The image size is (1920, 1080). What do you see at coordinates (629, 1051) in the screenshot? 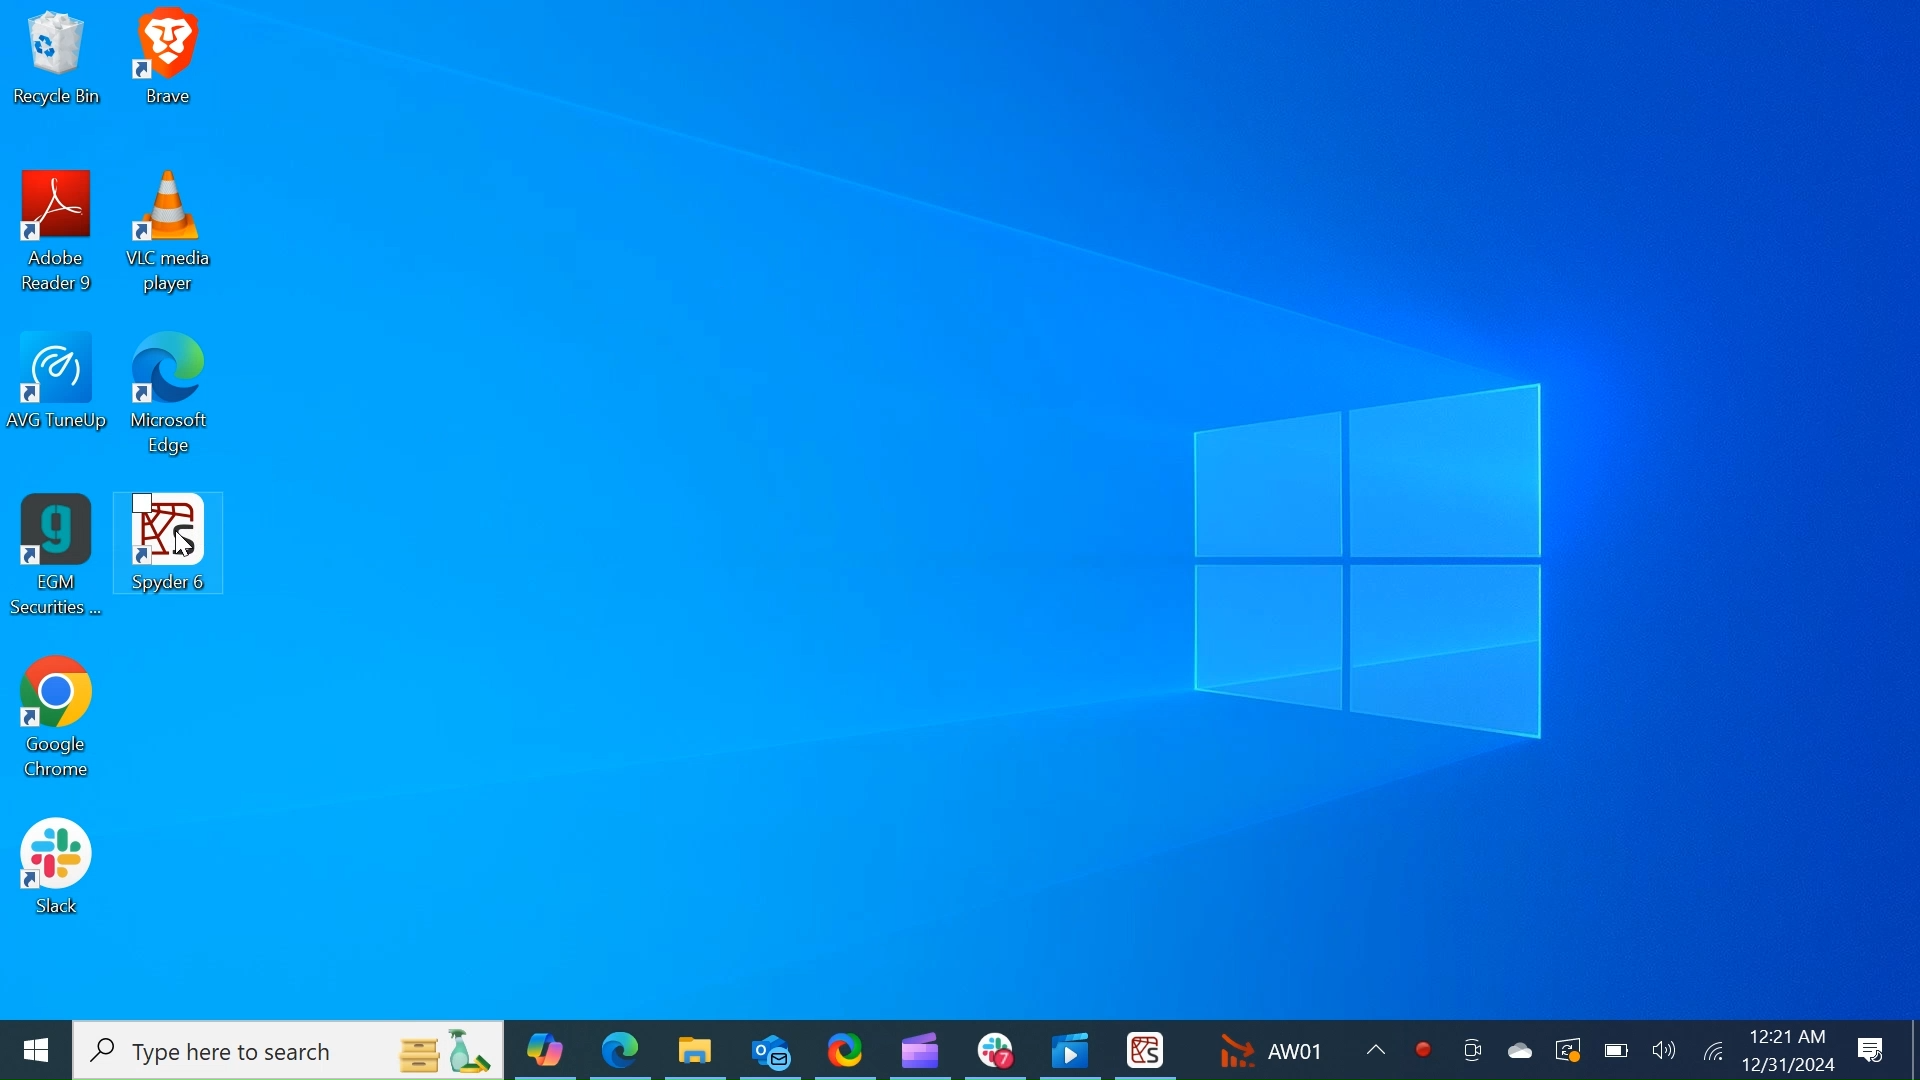
I see `Microsoft Edge Desktop Icon` at bounding box center [629, 1051].